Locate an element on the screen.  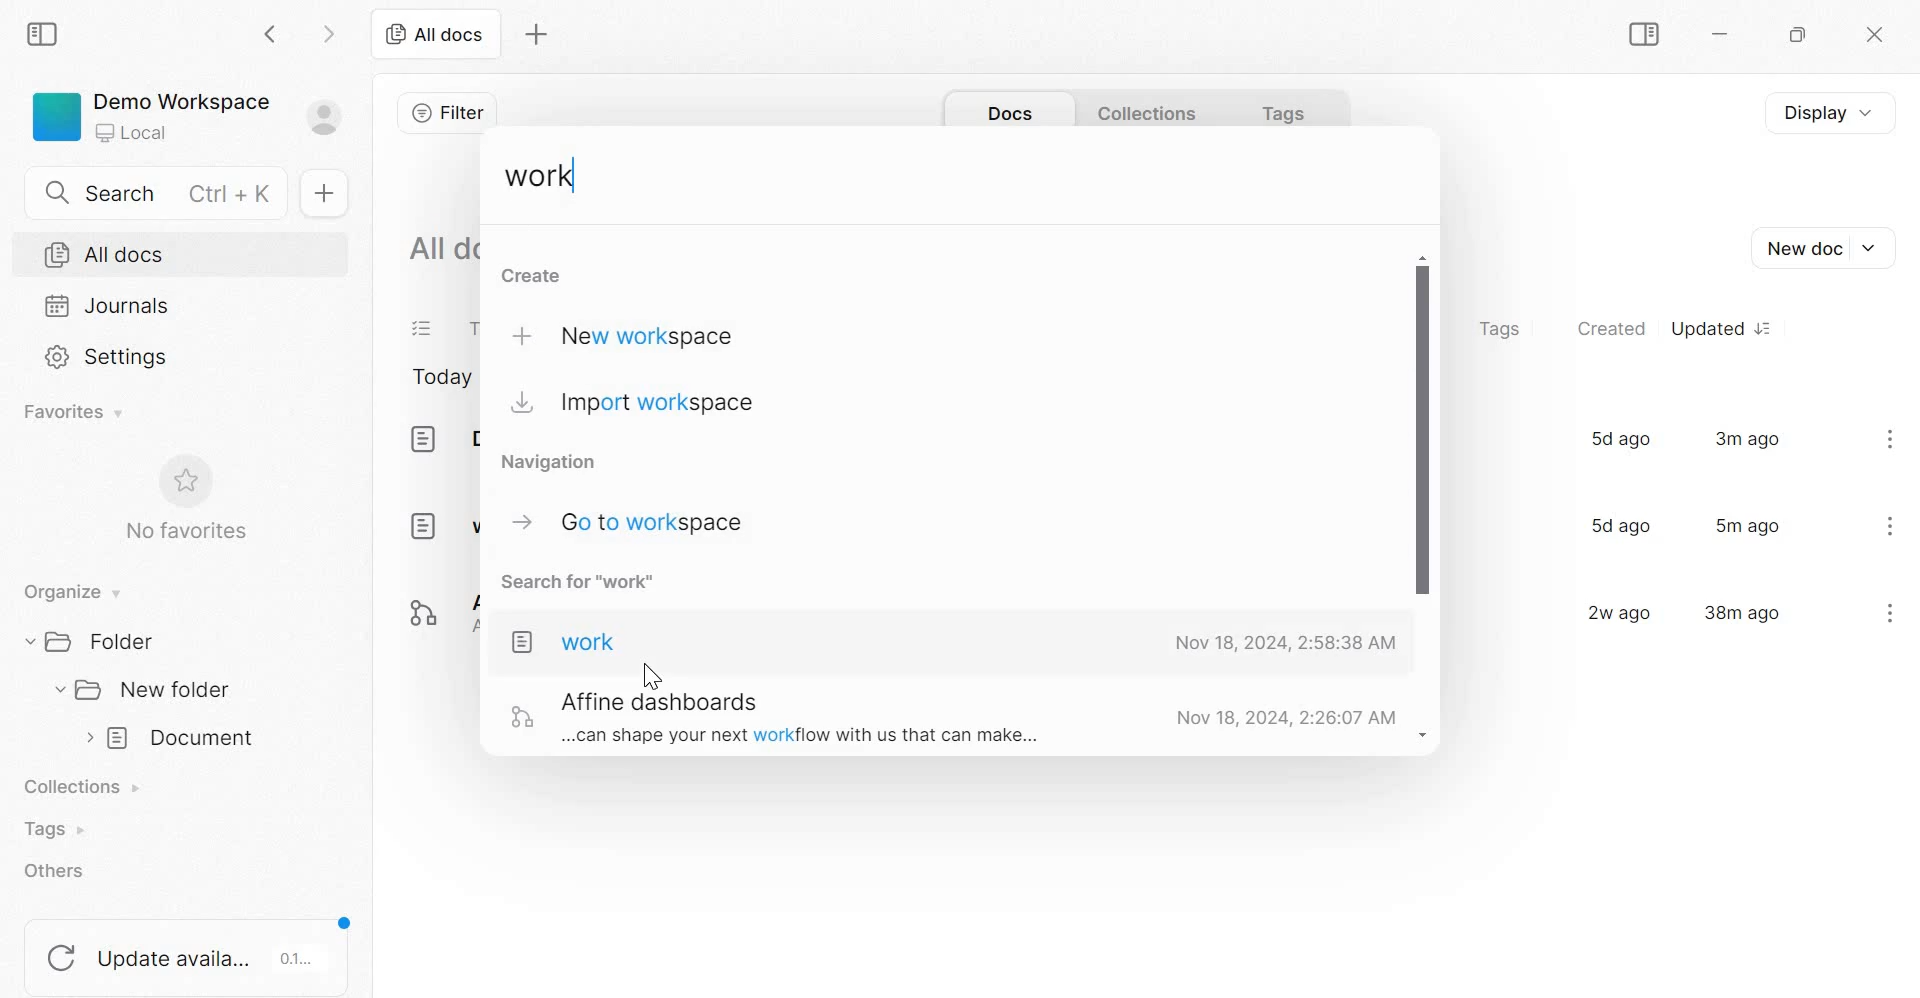
Demo workspace is located at coordinates (188, 121).